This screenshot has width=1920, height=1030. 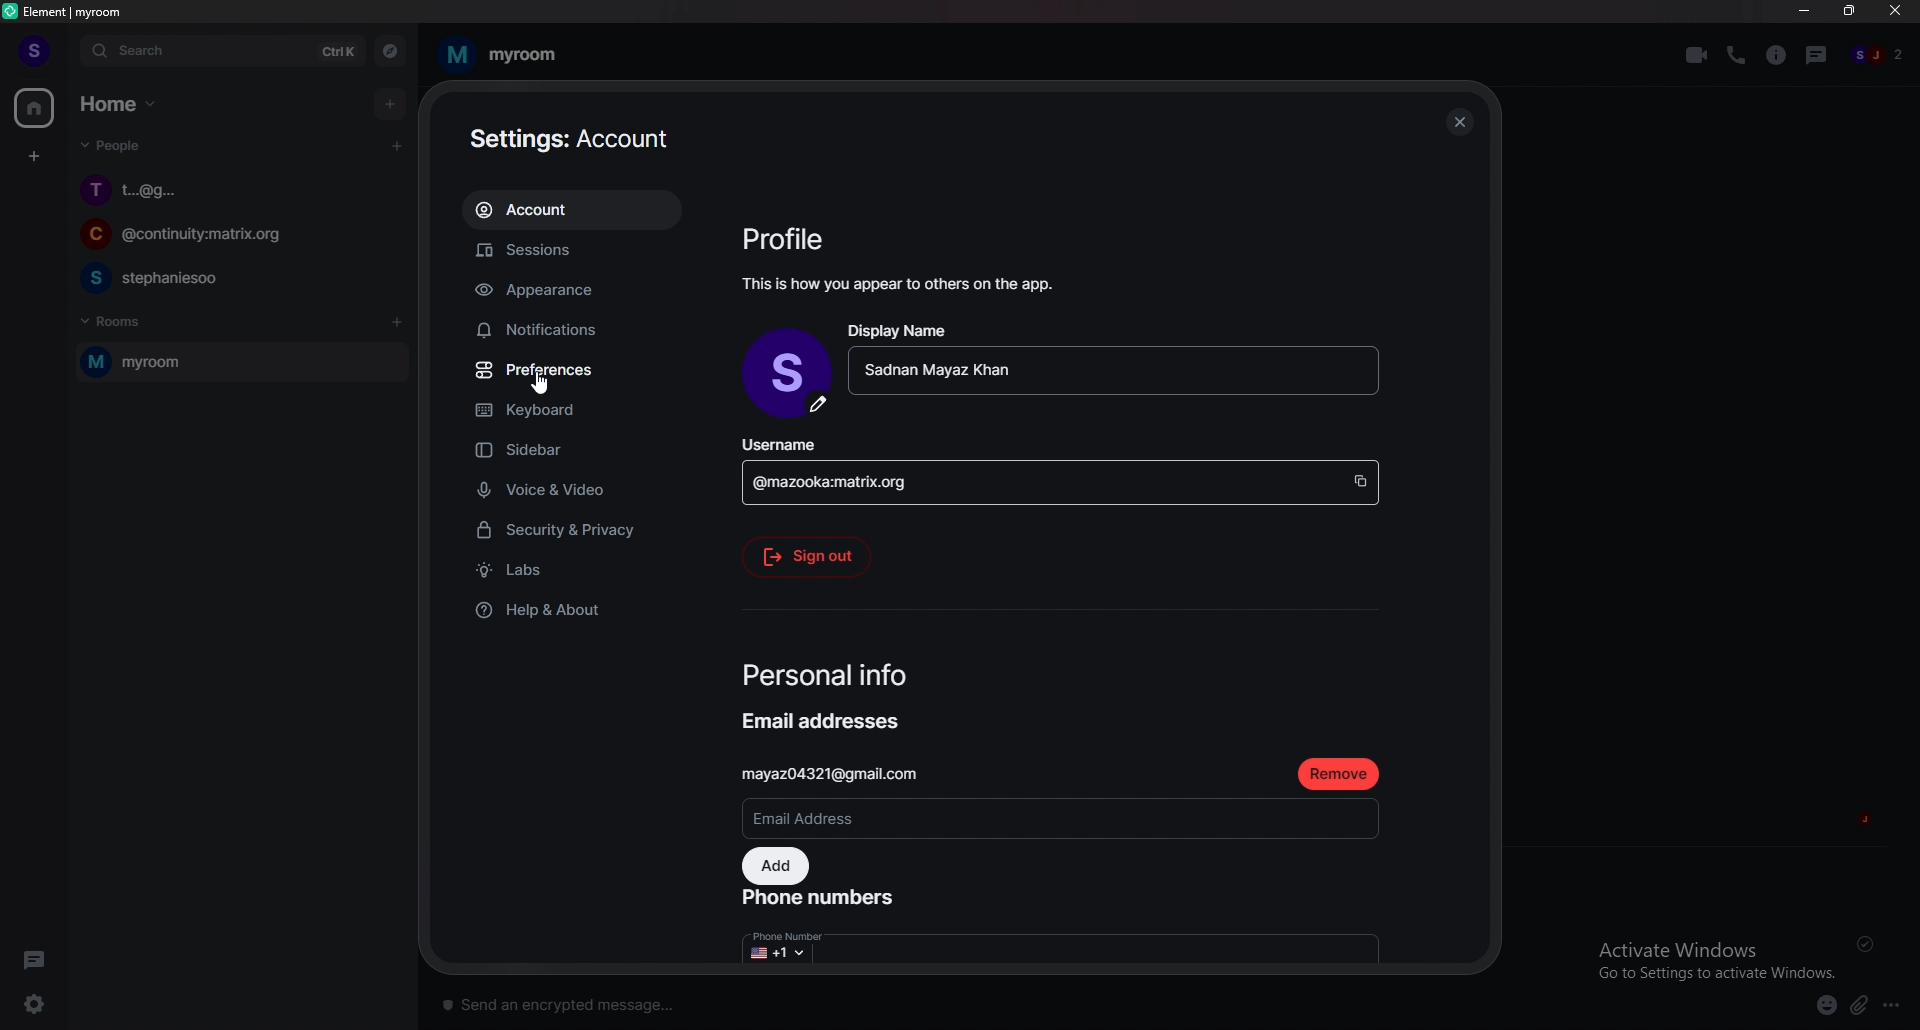 I want to click on Activate Windows, so click(x=1709, y=958).